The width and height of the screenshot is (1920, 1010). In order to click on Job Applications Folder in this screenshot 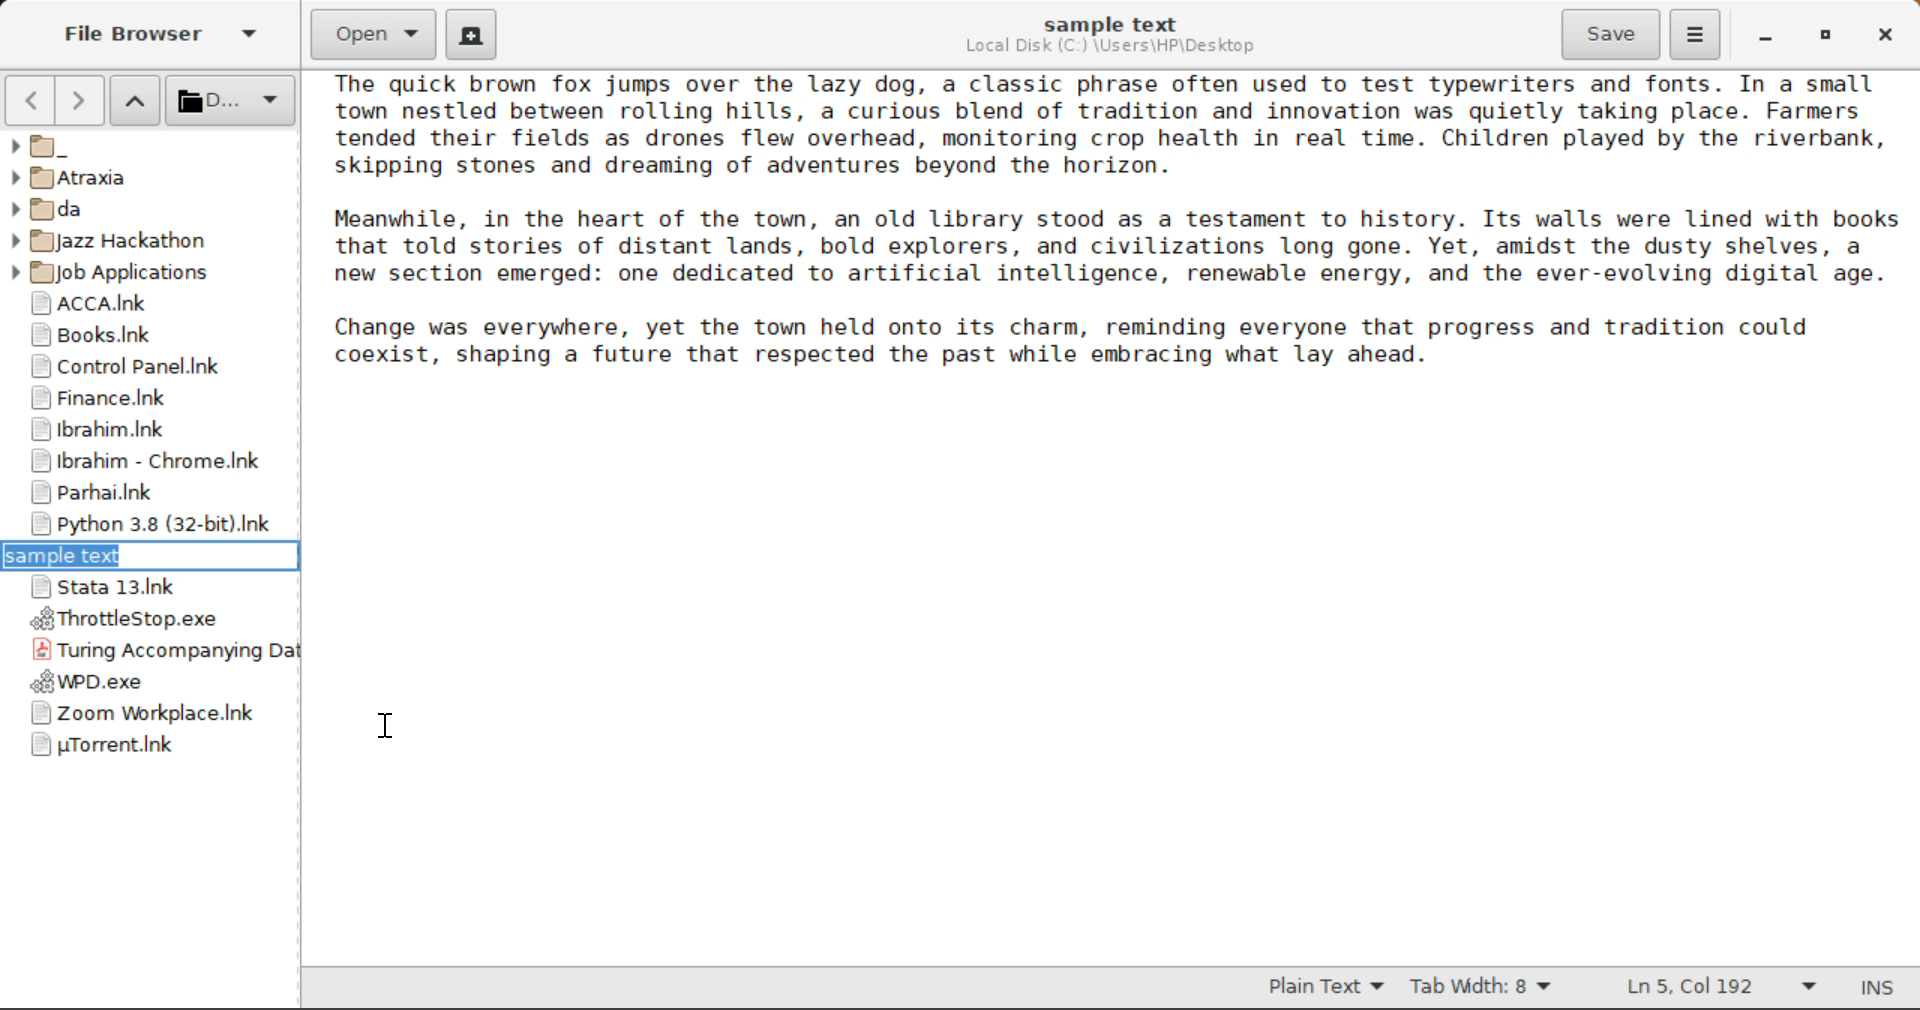, I will do `click(136, 276)`.